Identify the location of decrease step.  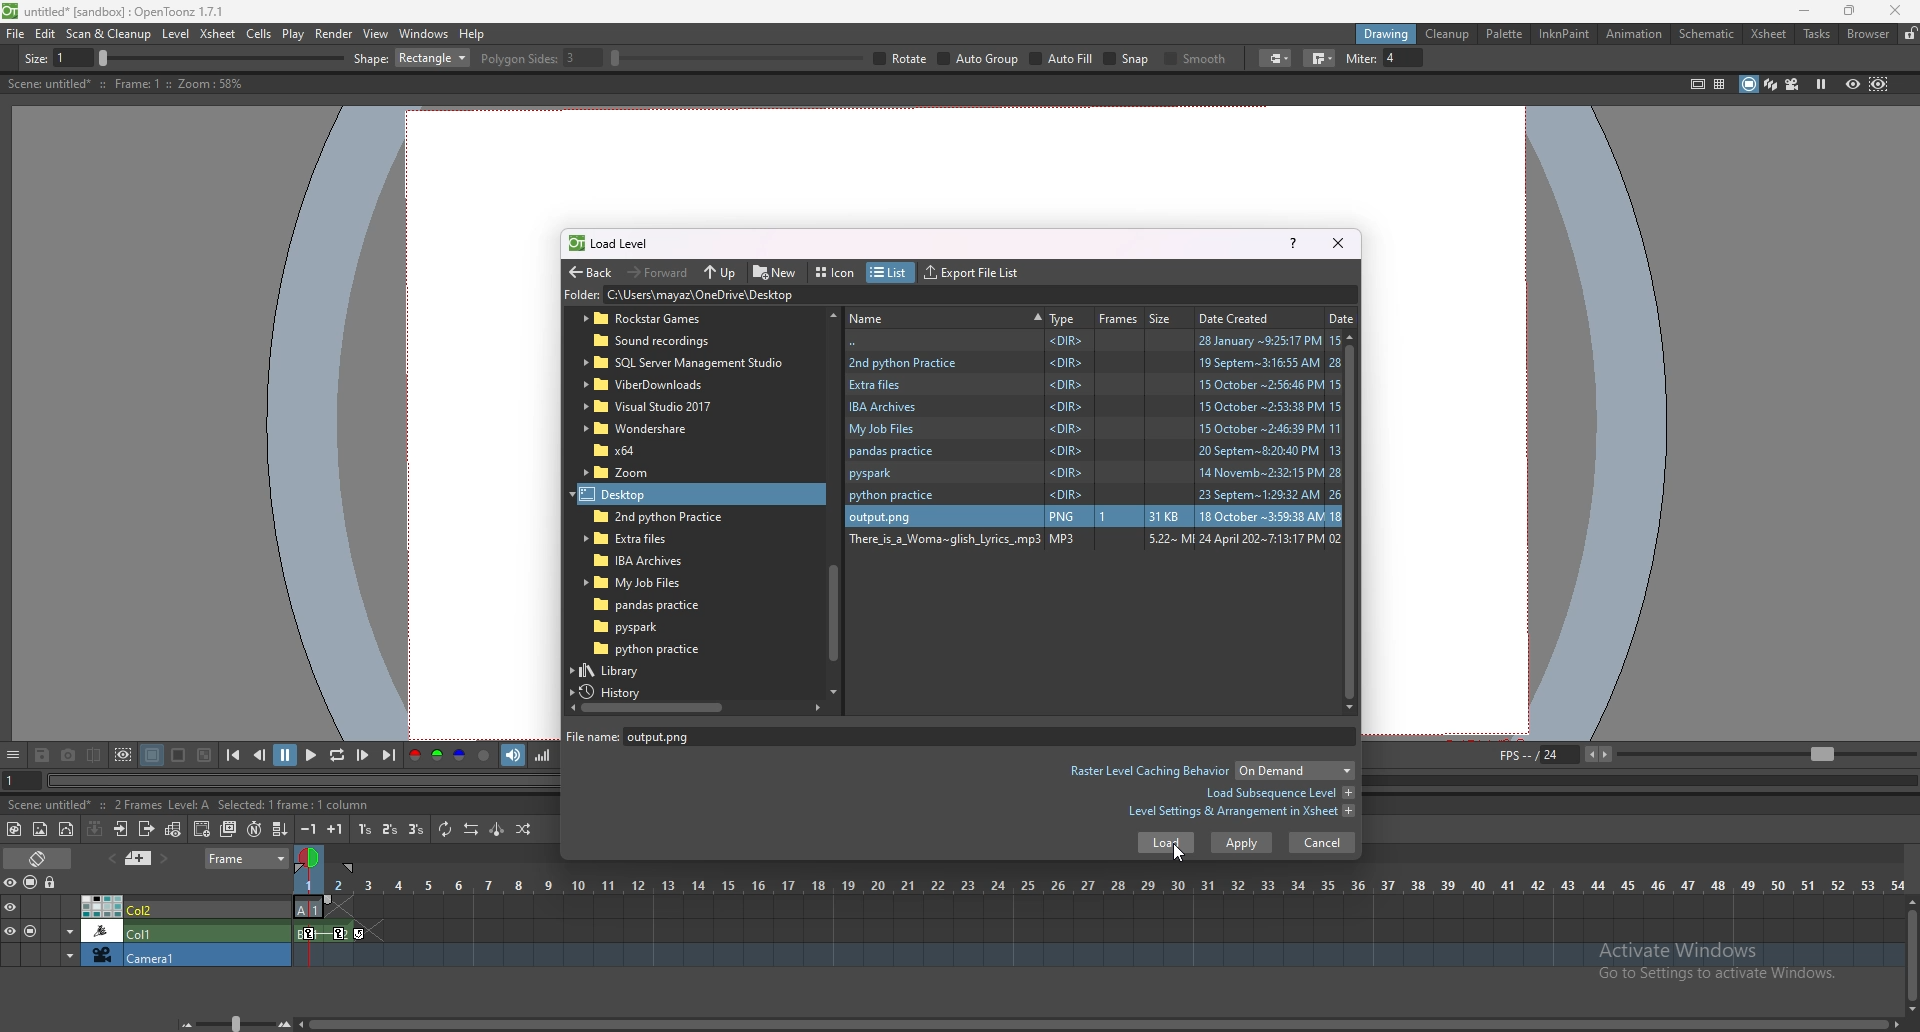
(309, 829).